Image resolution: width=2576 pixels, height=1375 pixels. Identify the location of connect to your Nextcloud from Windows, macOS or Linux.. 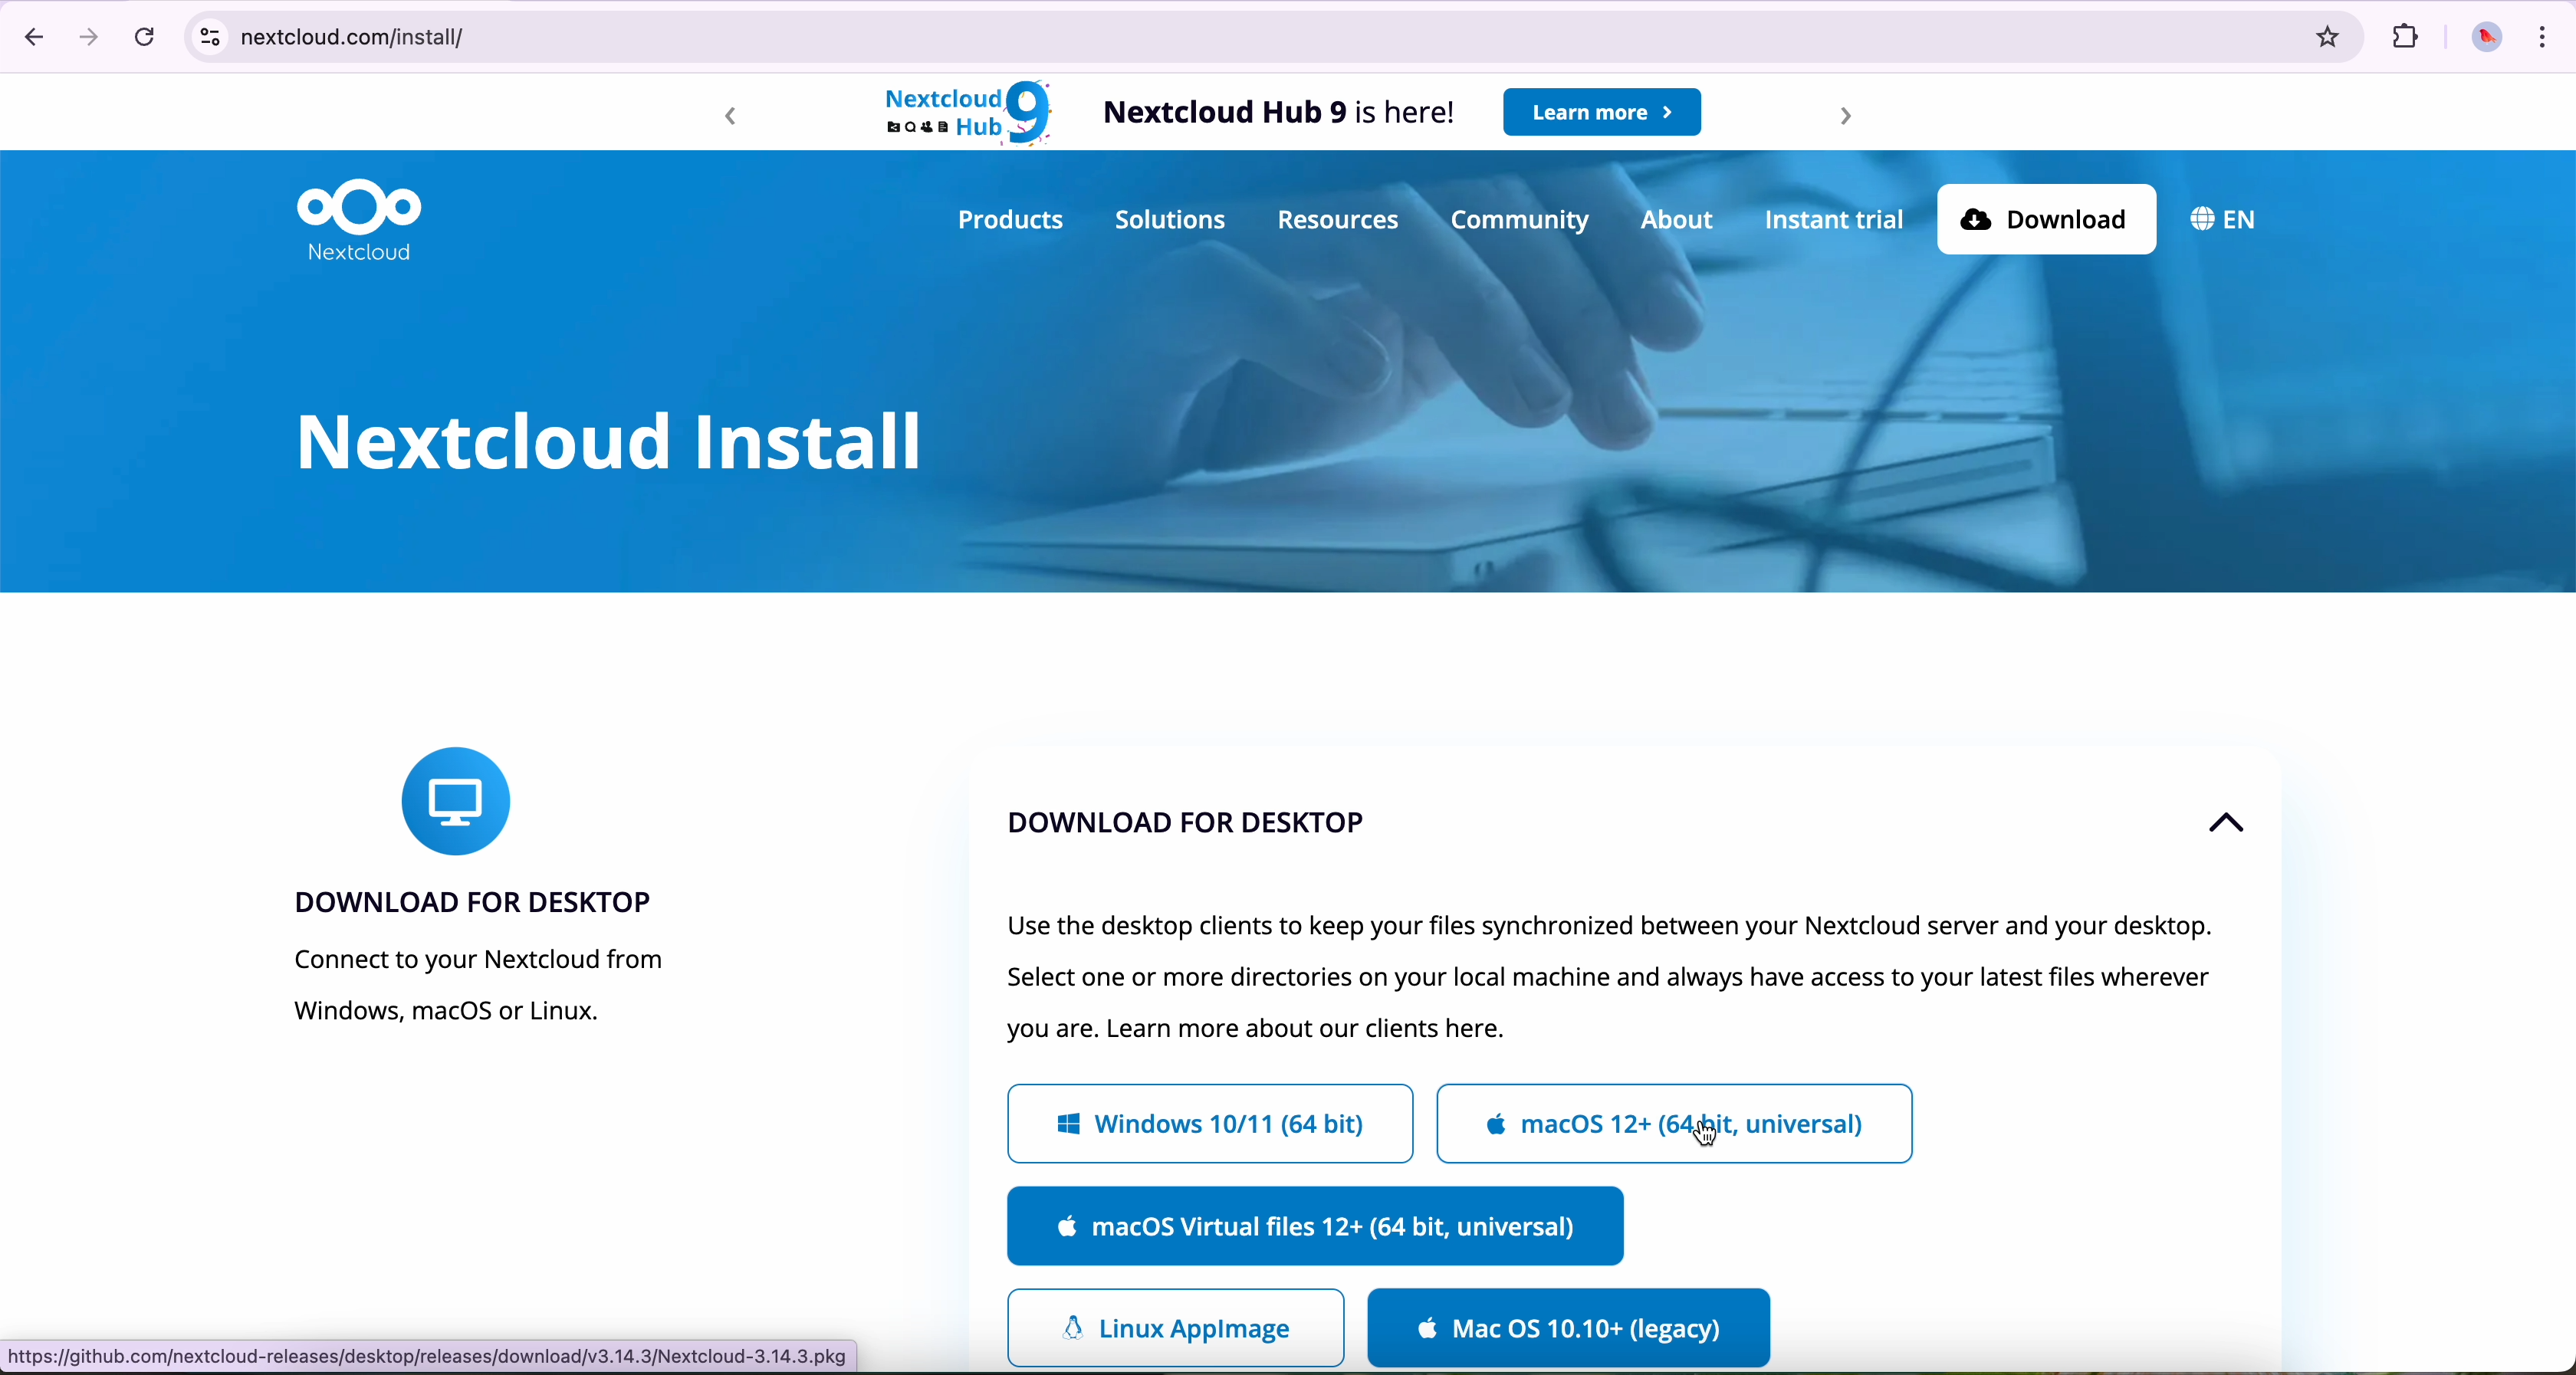
(473, 992).